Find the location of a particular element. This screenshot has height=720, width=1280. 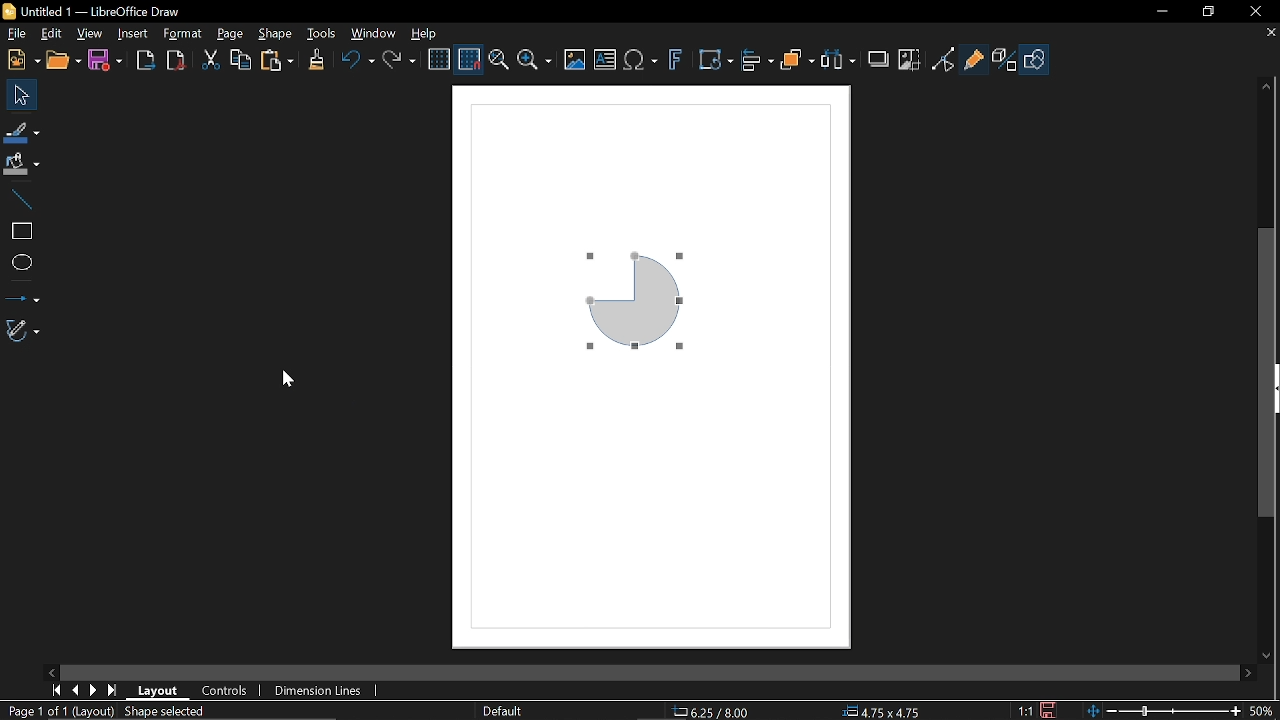

Save is located at coordinates (109, 60).